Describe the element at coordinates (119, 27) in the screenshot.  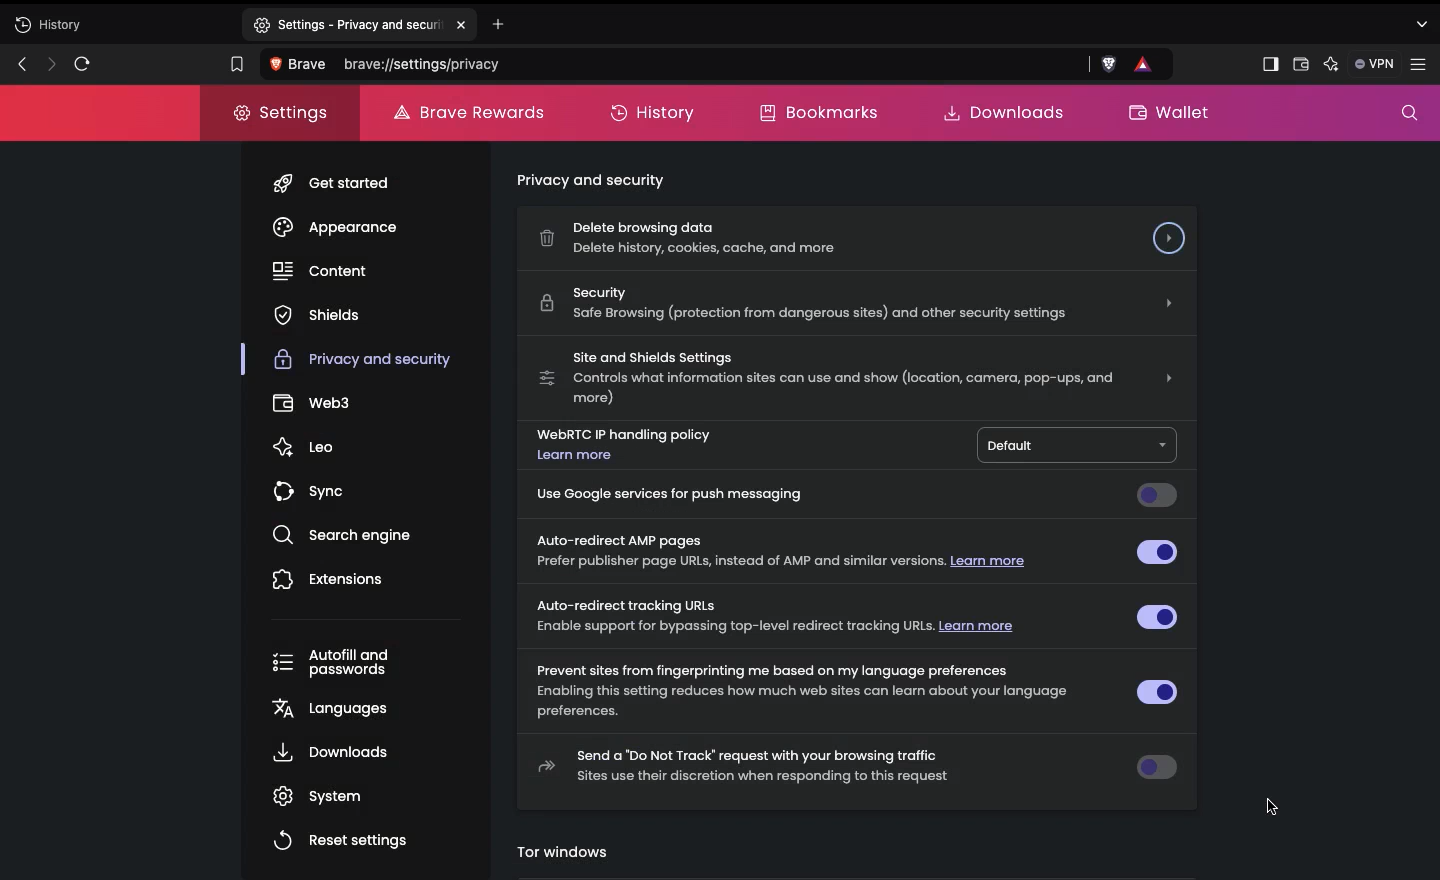
I see `New tab` at that location.